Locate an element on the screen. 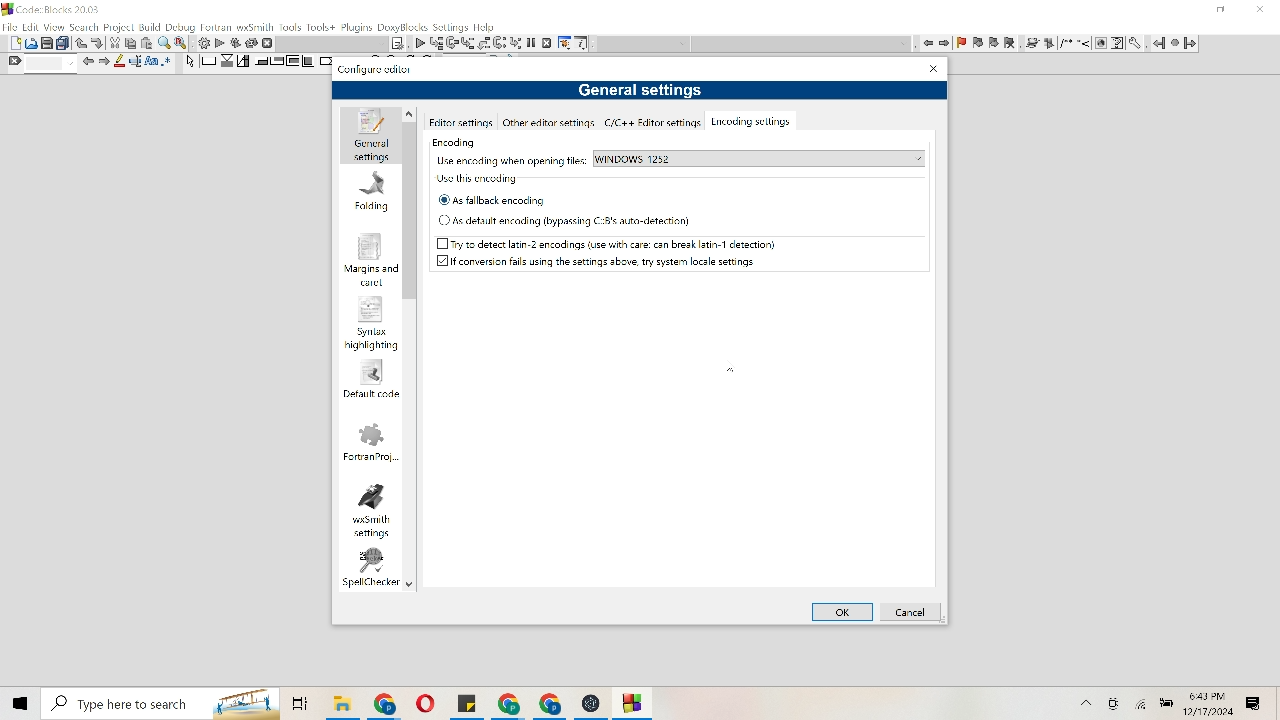 Image resolution: width=1280 pixels, height=720 pixels. Go Back is located at coordinates (1157, 43).